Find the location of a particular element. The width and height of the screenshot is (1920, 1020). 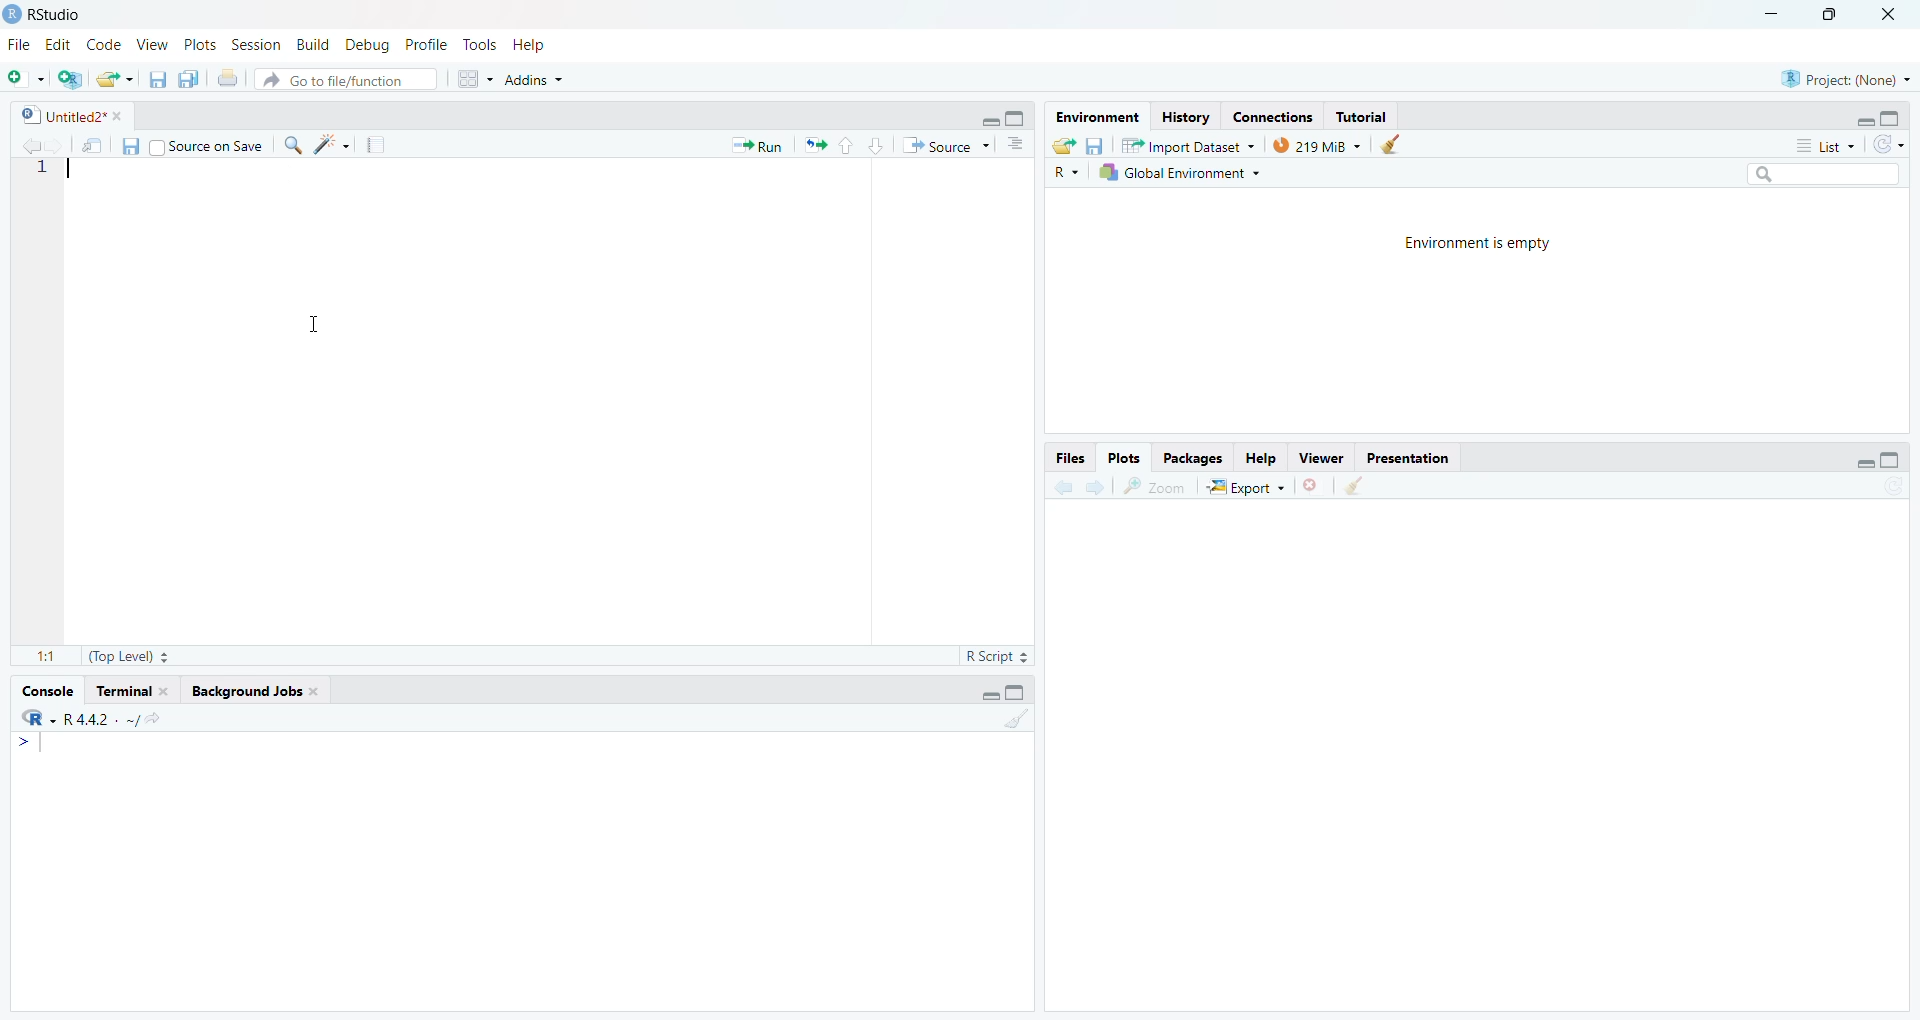

Session is located at coordinates (257, 44).